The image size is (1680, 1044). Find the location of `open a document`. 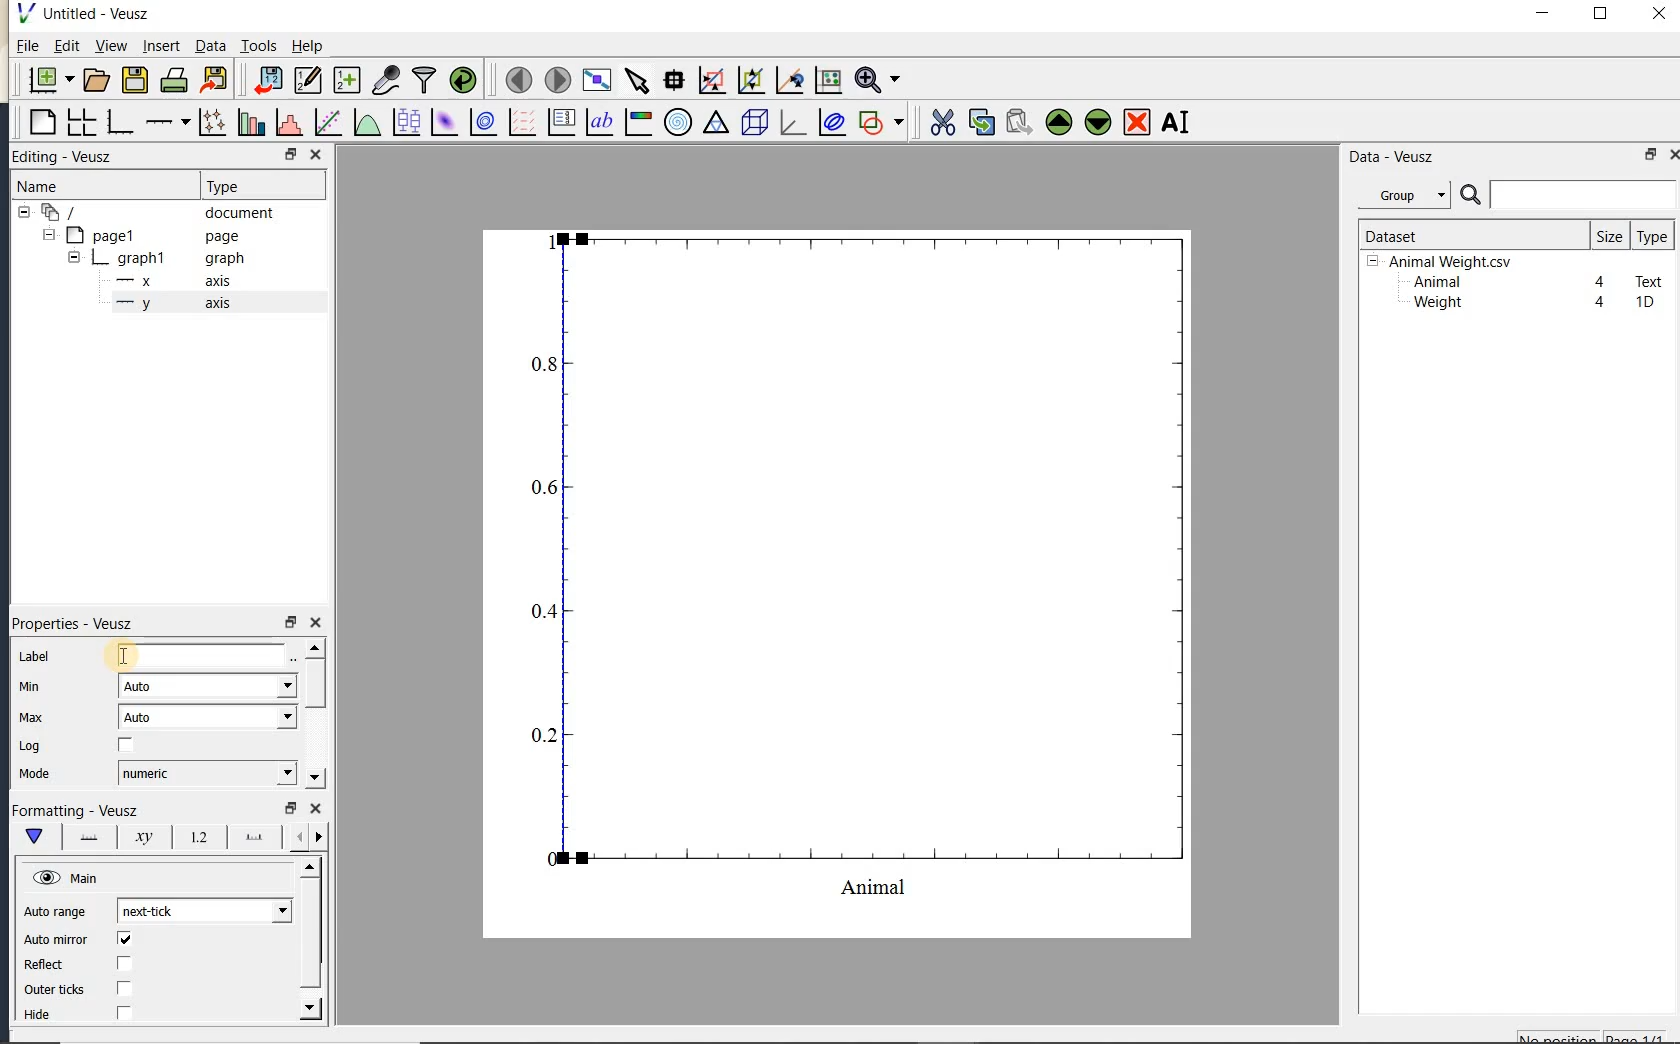

open a document is located at coordinates (94, 80).